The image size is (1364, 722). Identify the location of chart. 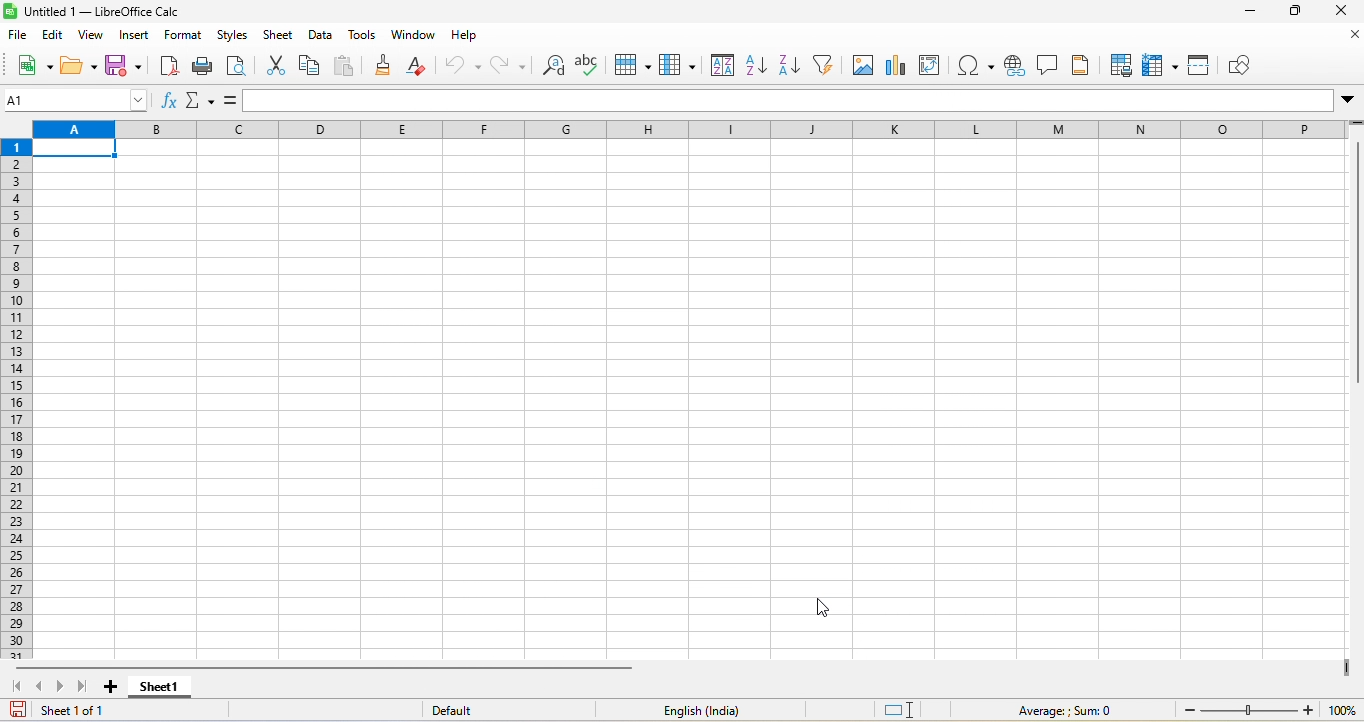
(901, 64).